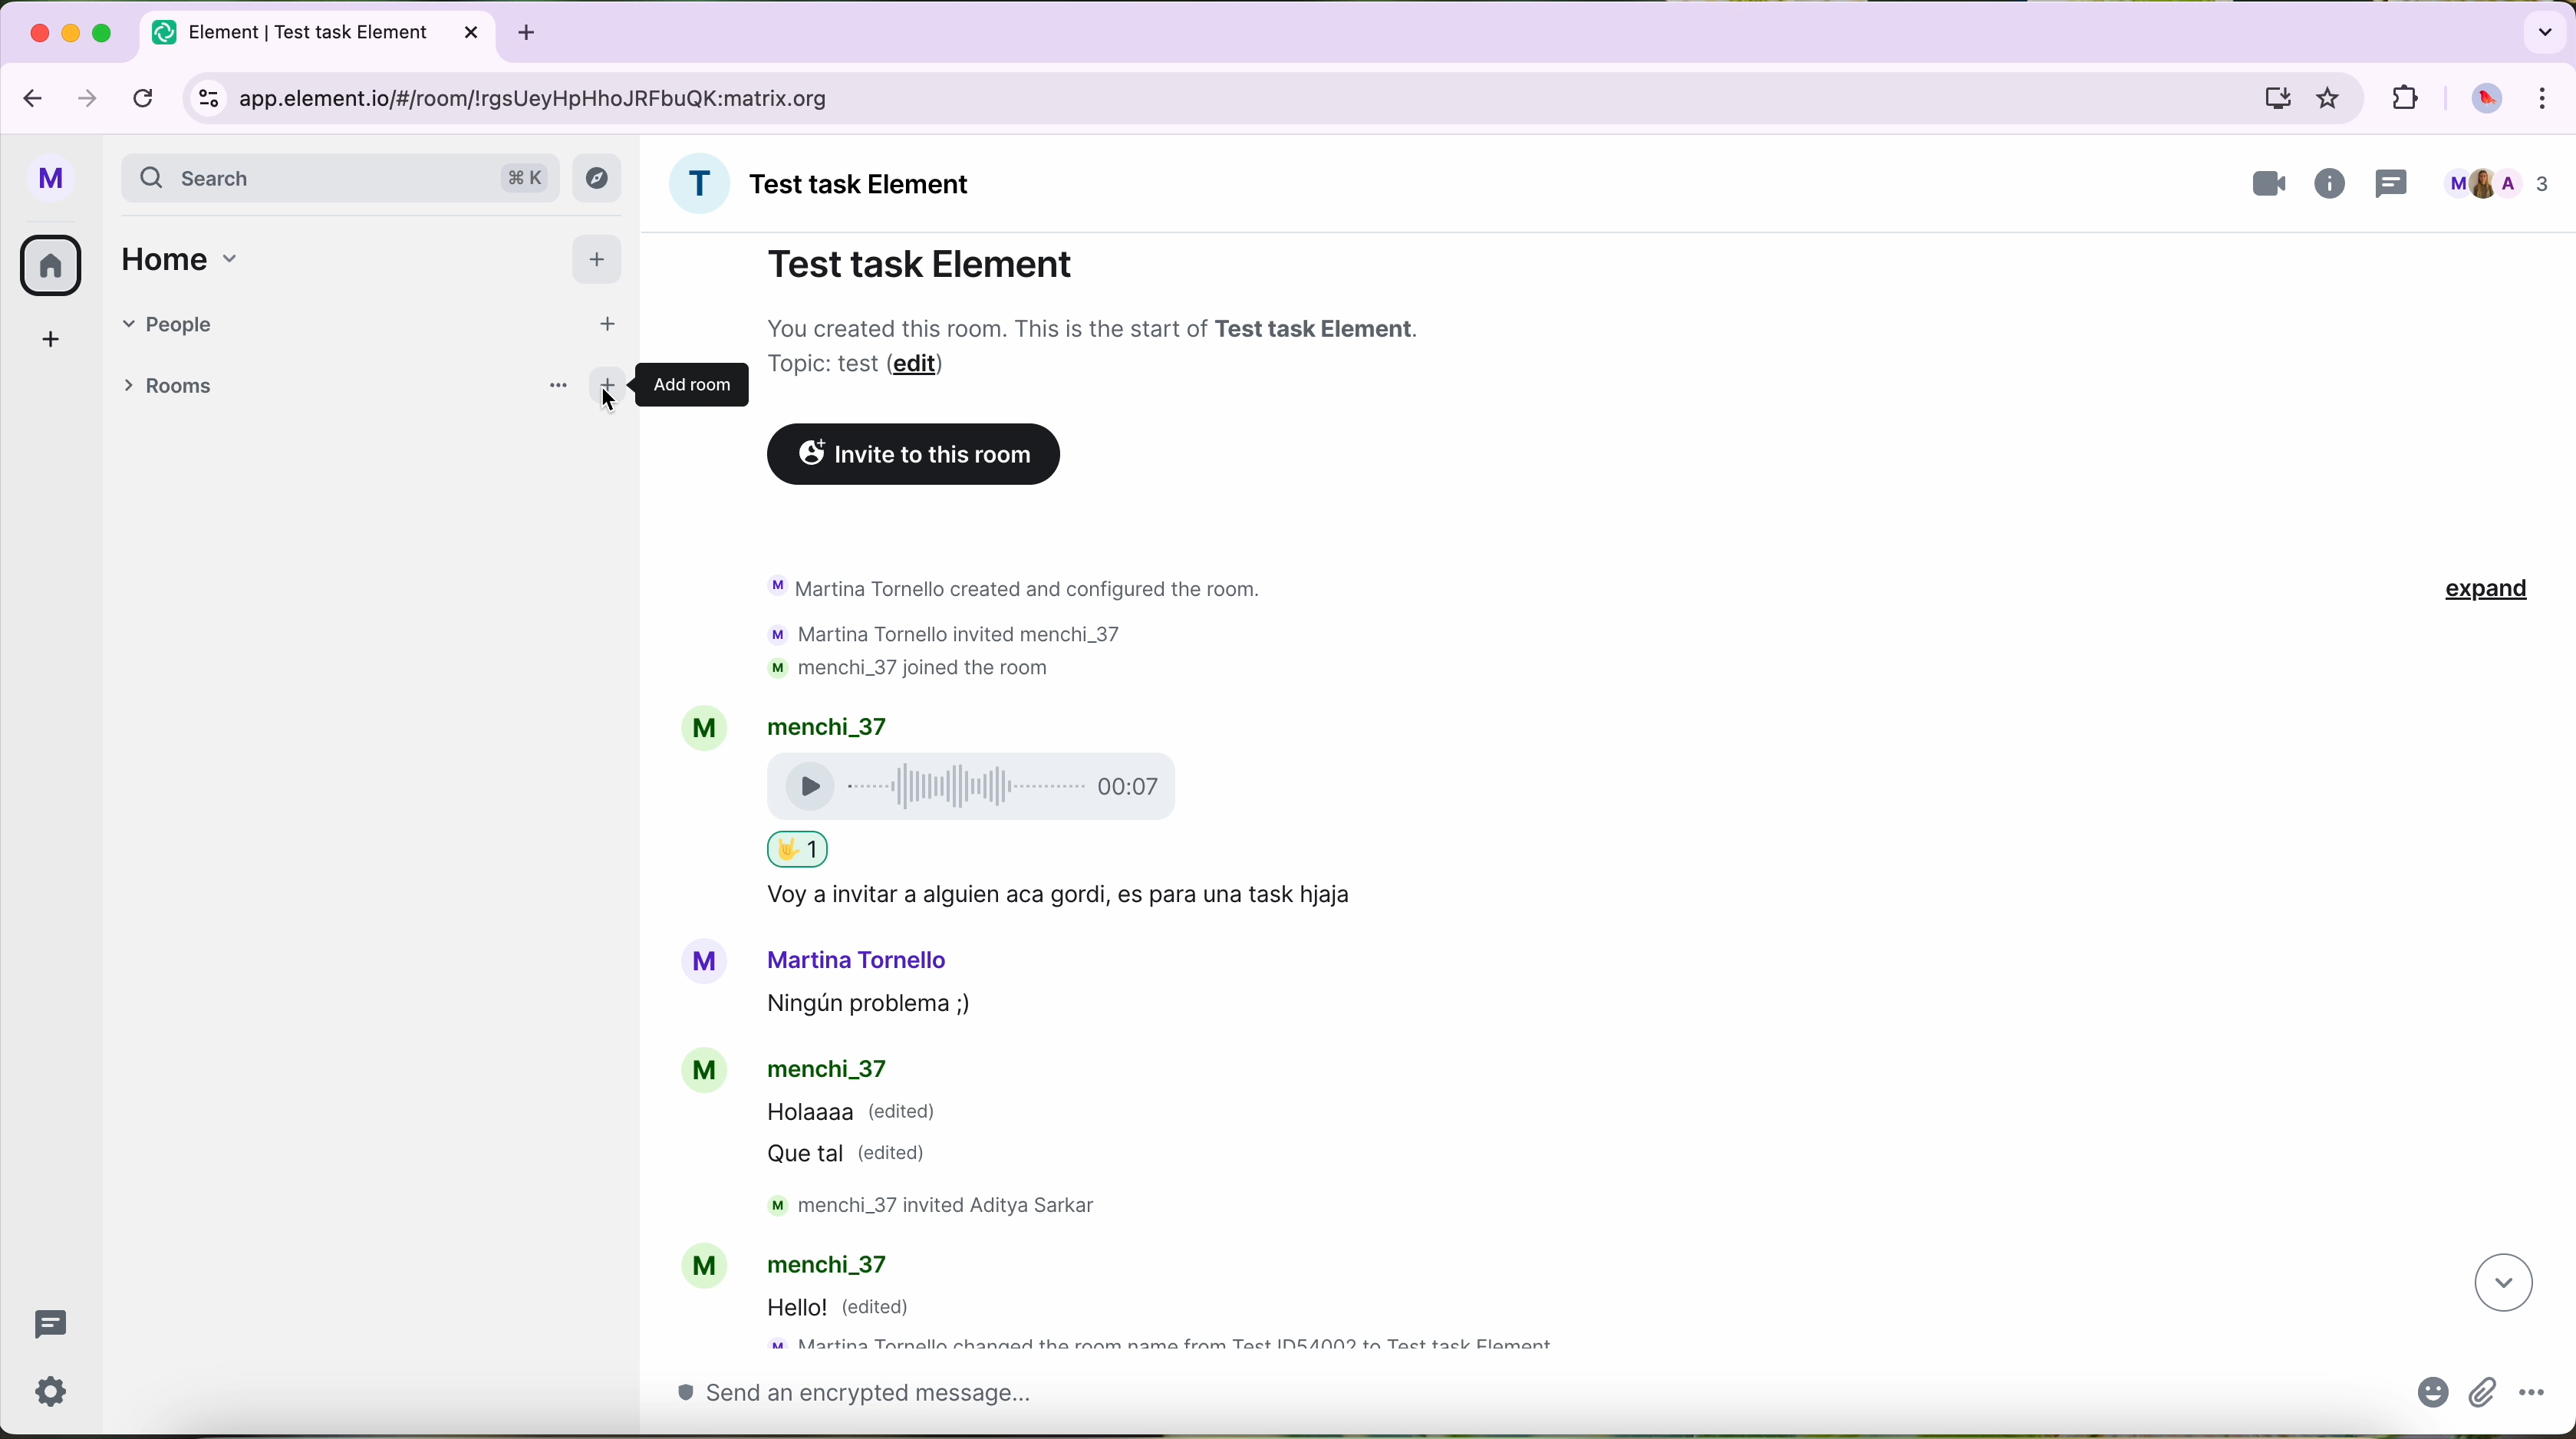  I want to click on control and customize Google Chrome, so click(2553, 99).